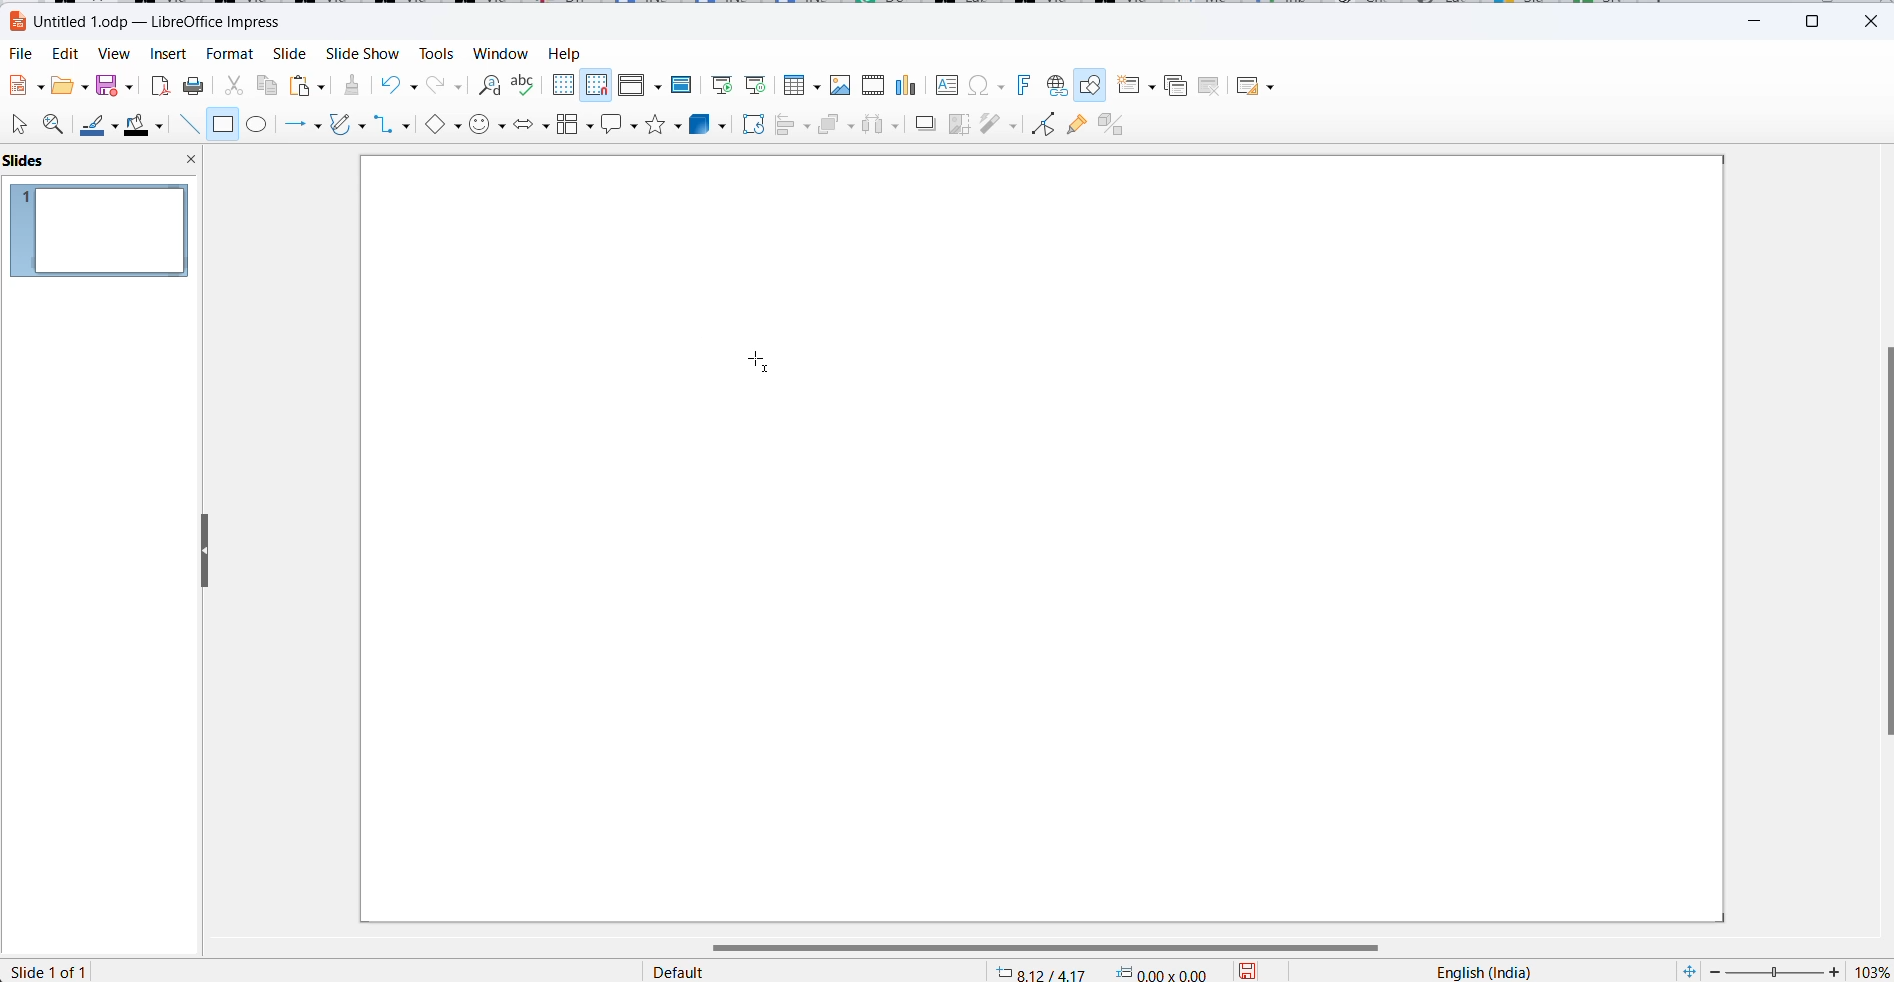 The image size is (1894, 982). I want to click on minimize, so click(1760, 18).